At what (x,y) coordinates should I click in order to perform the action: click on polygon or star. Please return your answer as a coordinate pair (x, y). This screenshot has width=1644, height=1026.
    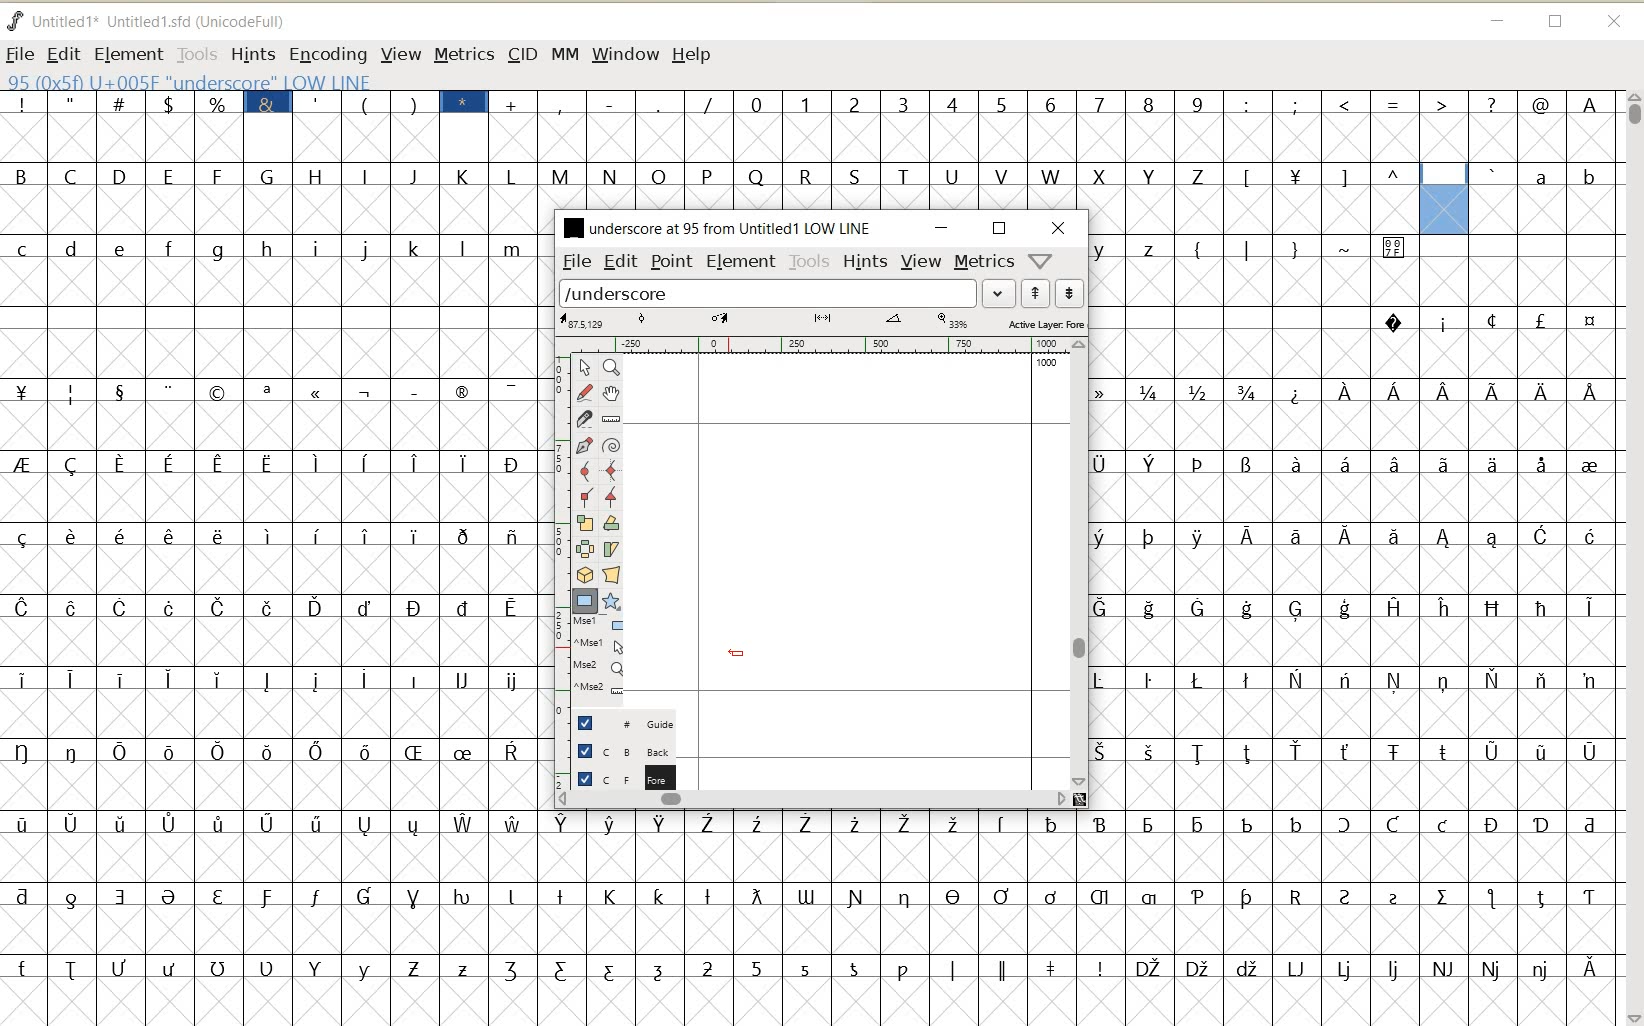
    Looking at the image, I should click on (610, 601).